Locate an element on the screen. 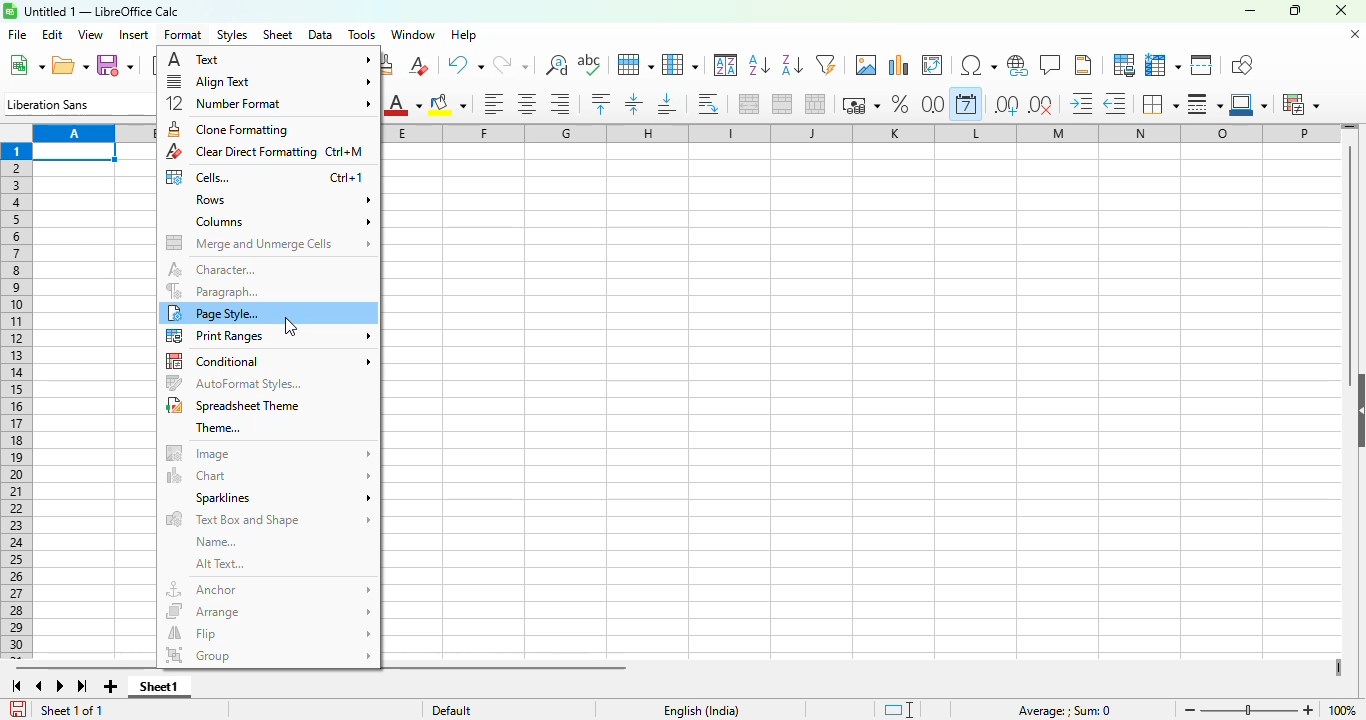  columns is located at coordinates (91, 133).